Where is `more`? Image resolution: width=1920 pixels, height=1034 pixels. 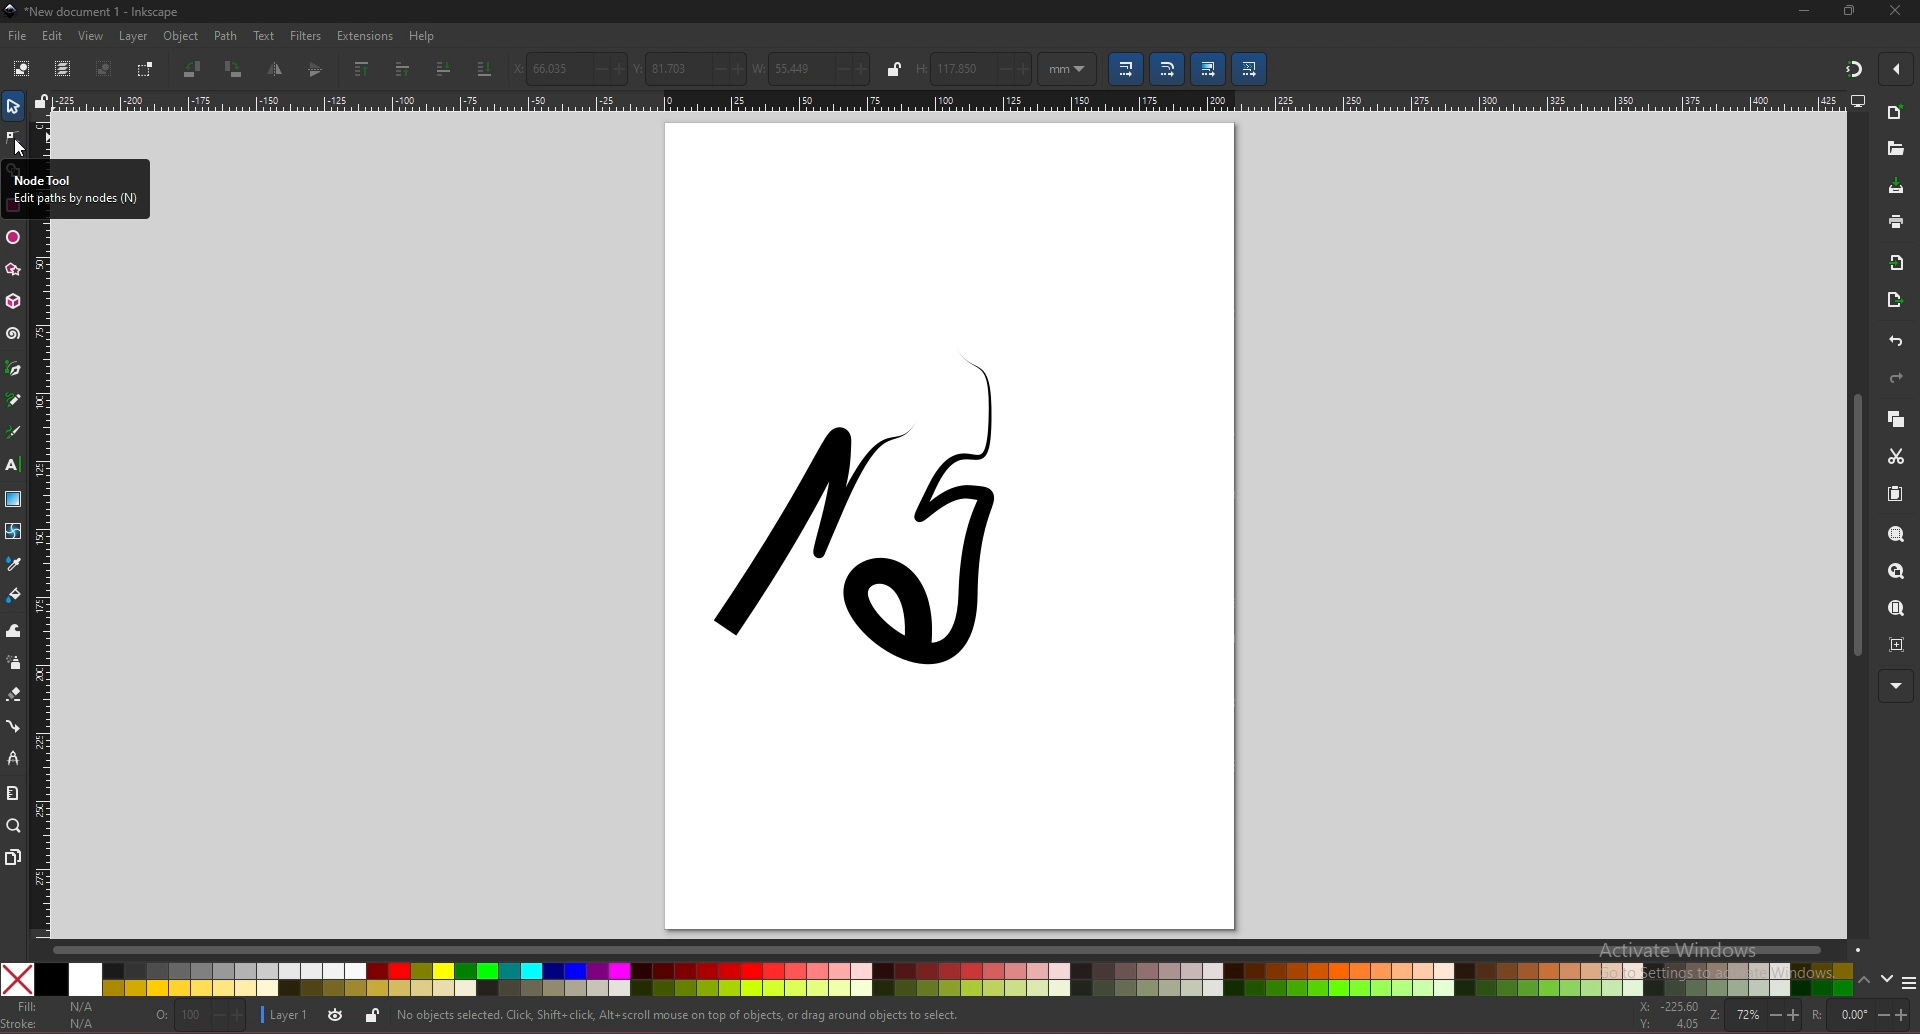
more is located at coordinates (1895, 686).